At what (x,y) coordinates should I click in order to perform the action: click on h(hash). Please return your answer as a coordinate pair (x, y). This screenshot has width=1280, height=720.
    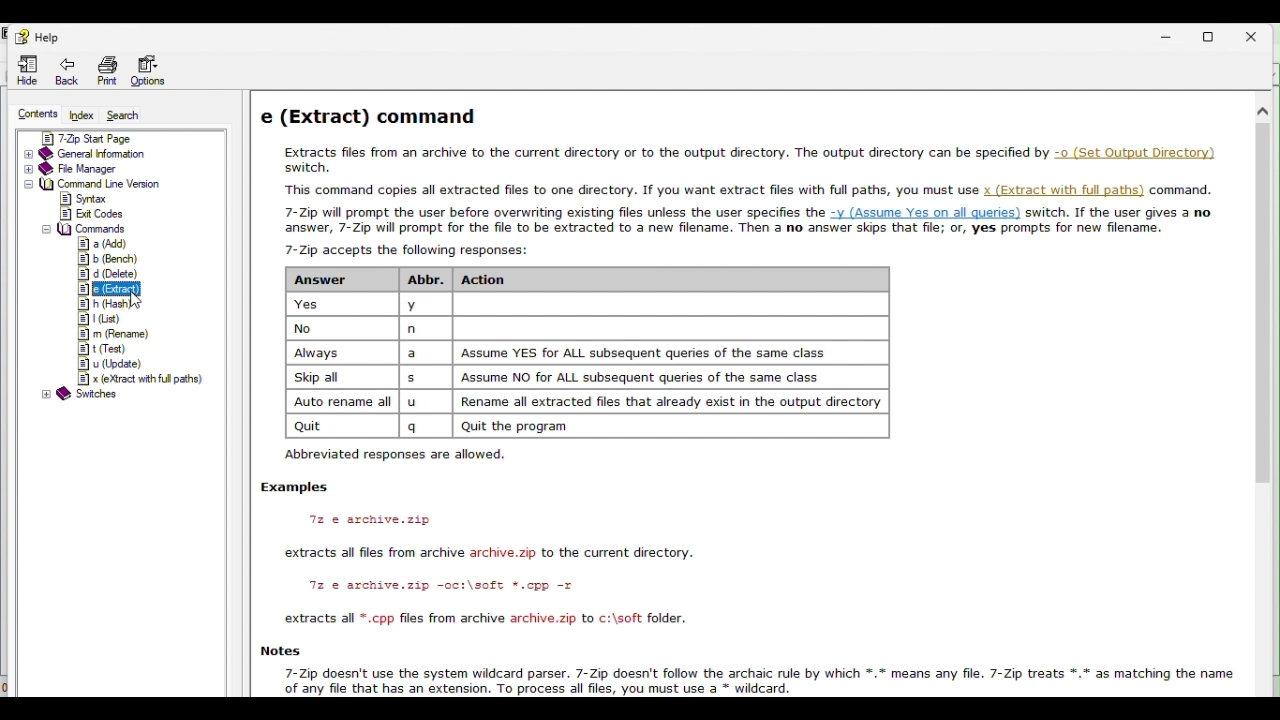
    Looking at the image, I should click on (98, 304).